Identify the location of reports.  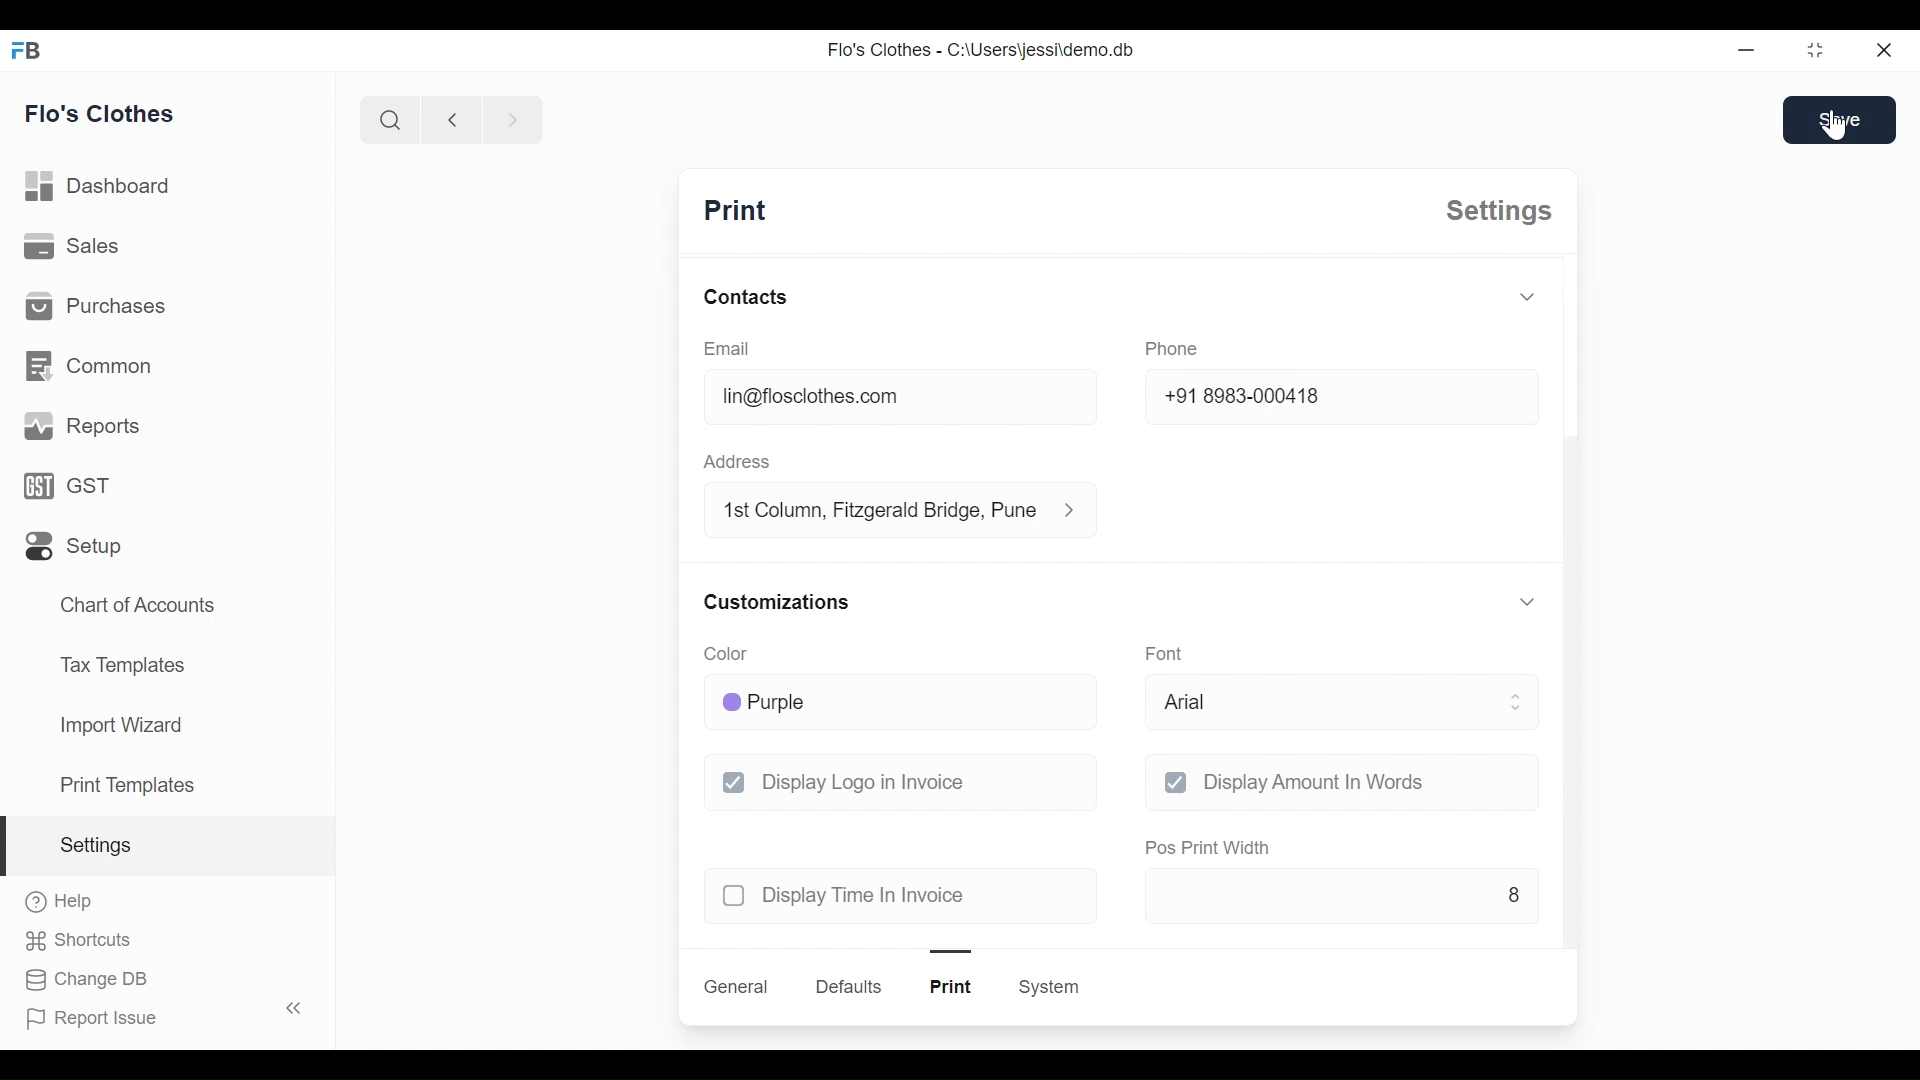
(84, 426).